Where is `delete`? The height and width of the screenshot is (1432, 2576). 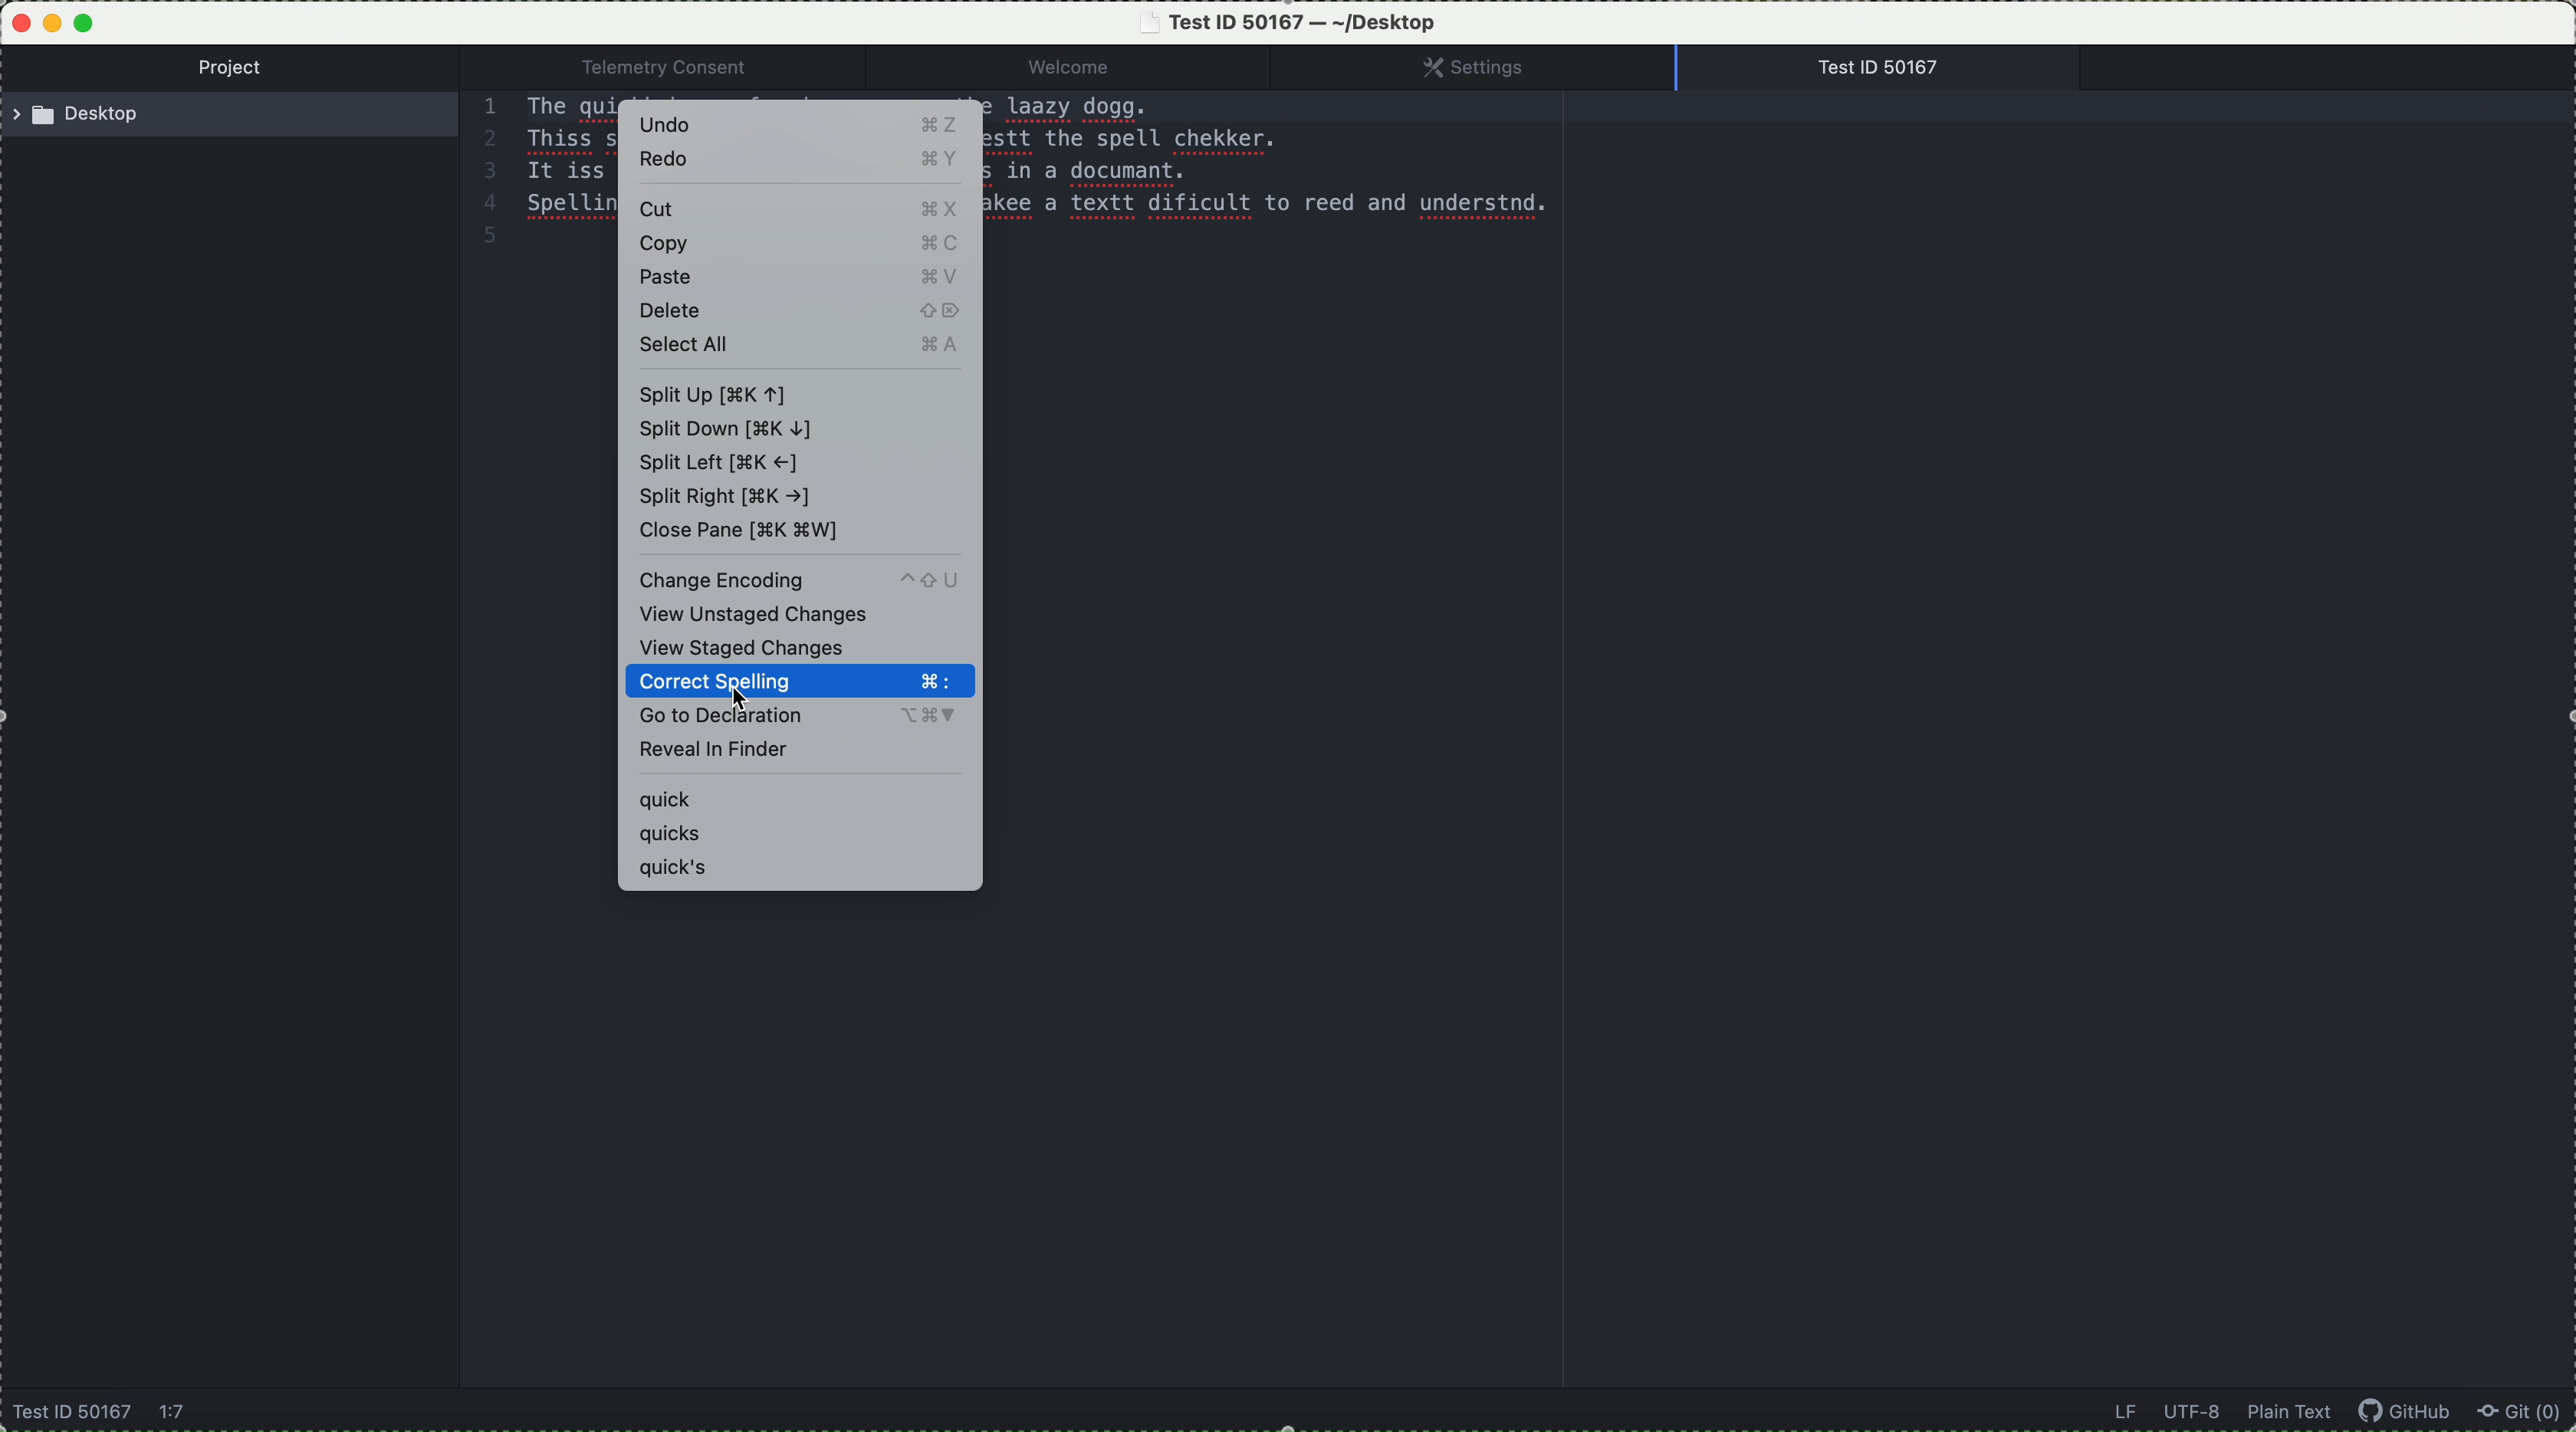
delete is located at coordinates (800, 312).